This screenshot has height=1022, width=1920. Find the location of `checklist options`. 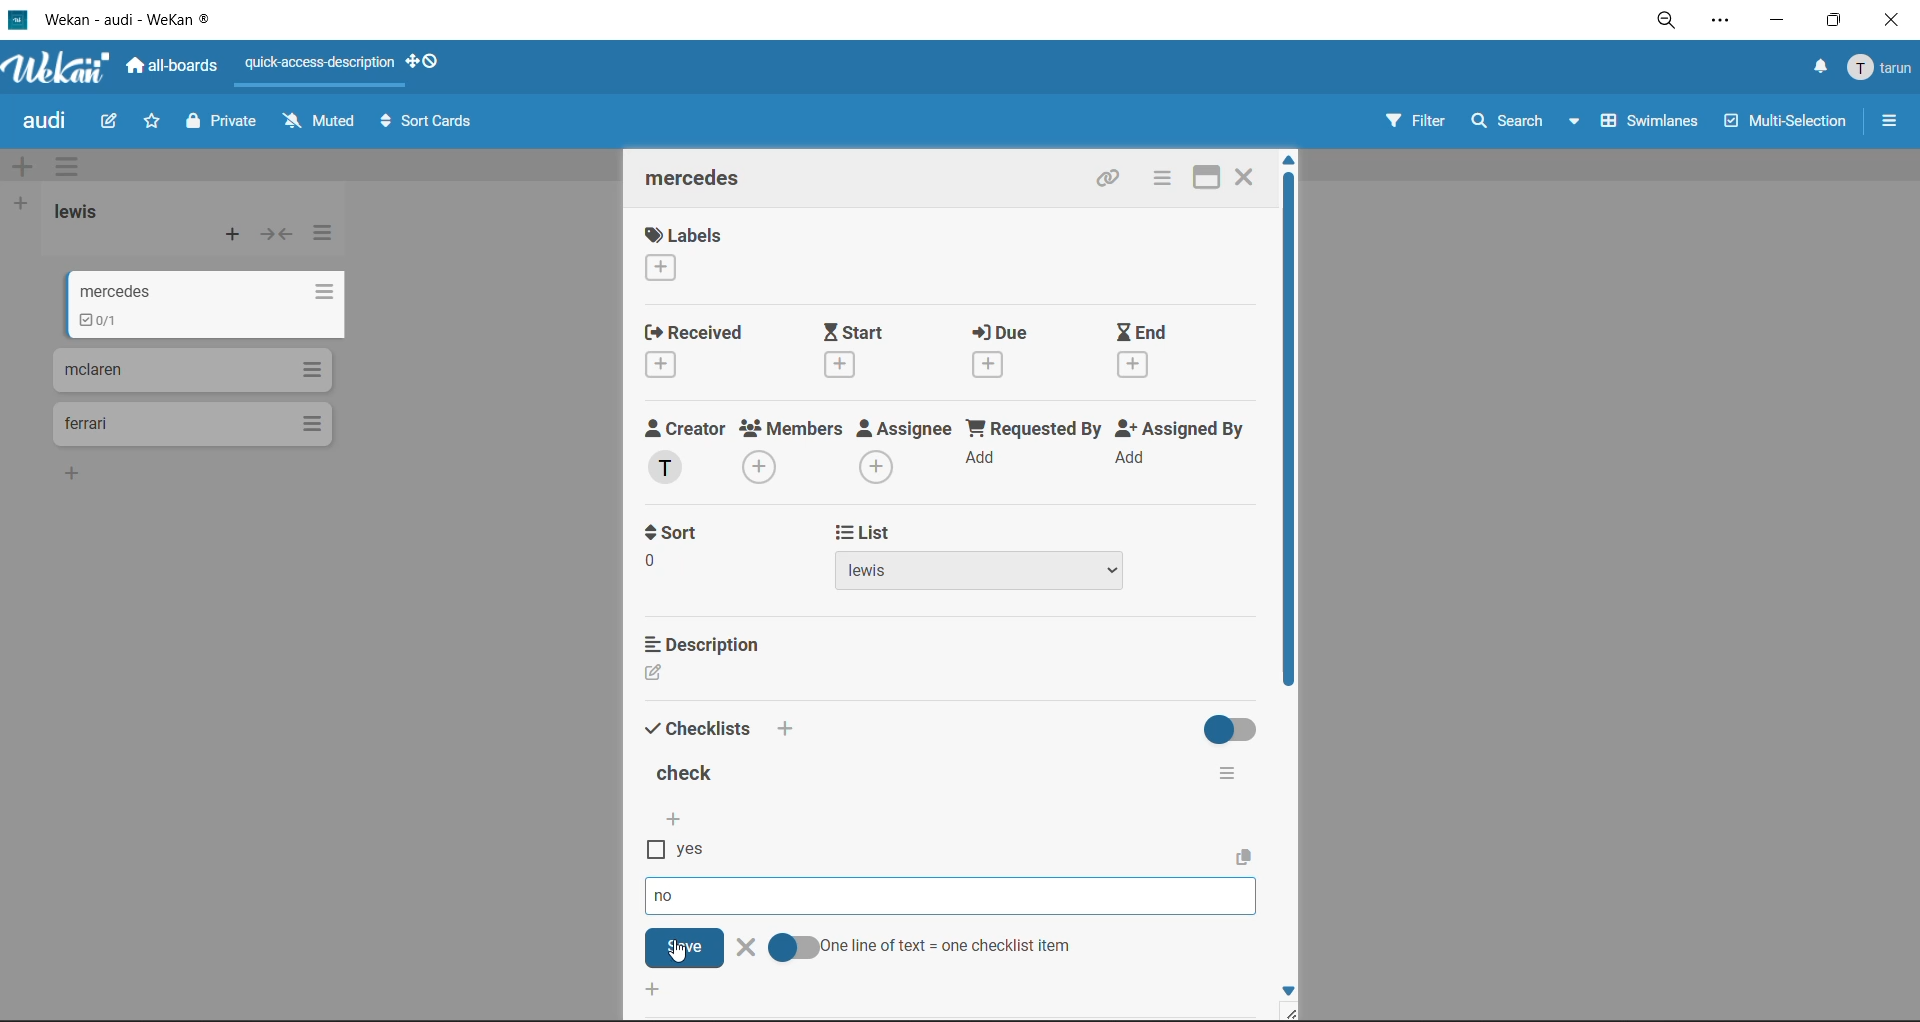

checklist options is located at coordinates (1227, 769).